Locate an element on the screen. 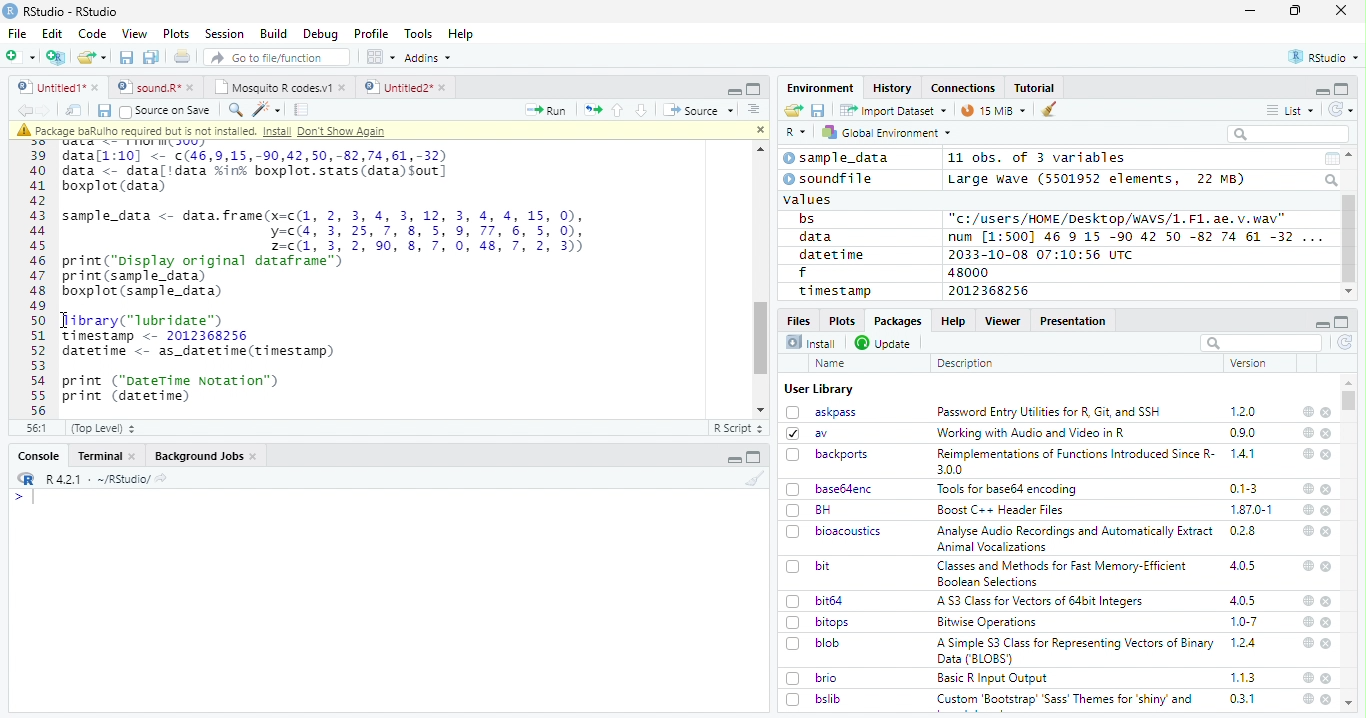  Code tools is located at coordinates (265, 109).